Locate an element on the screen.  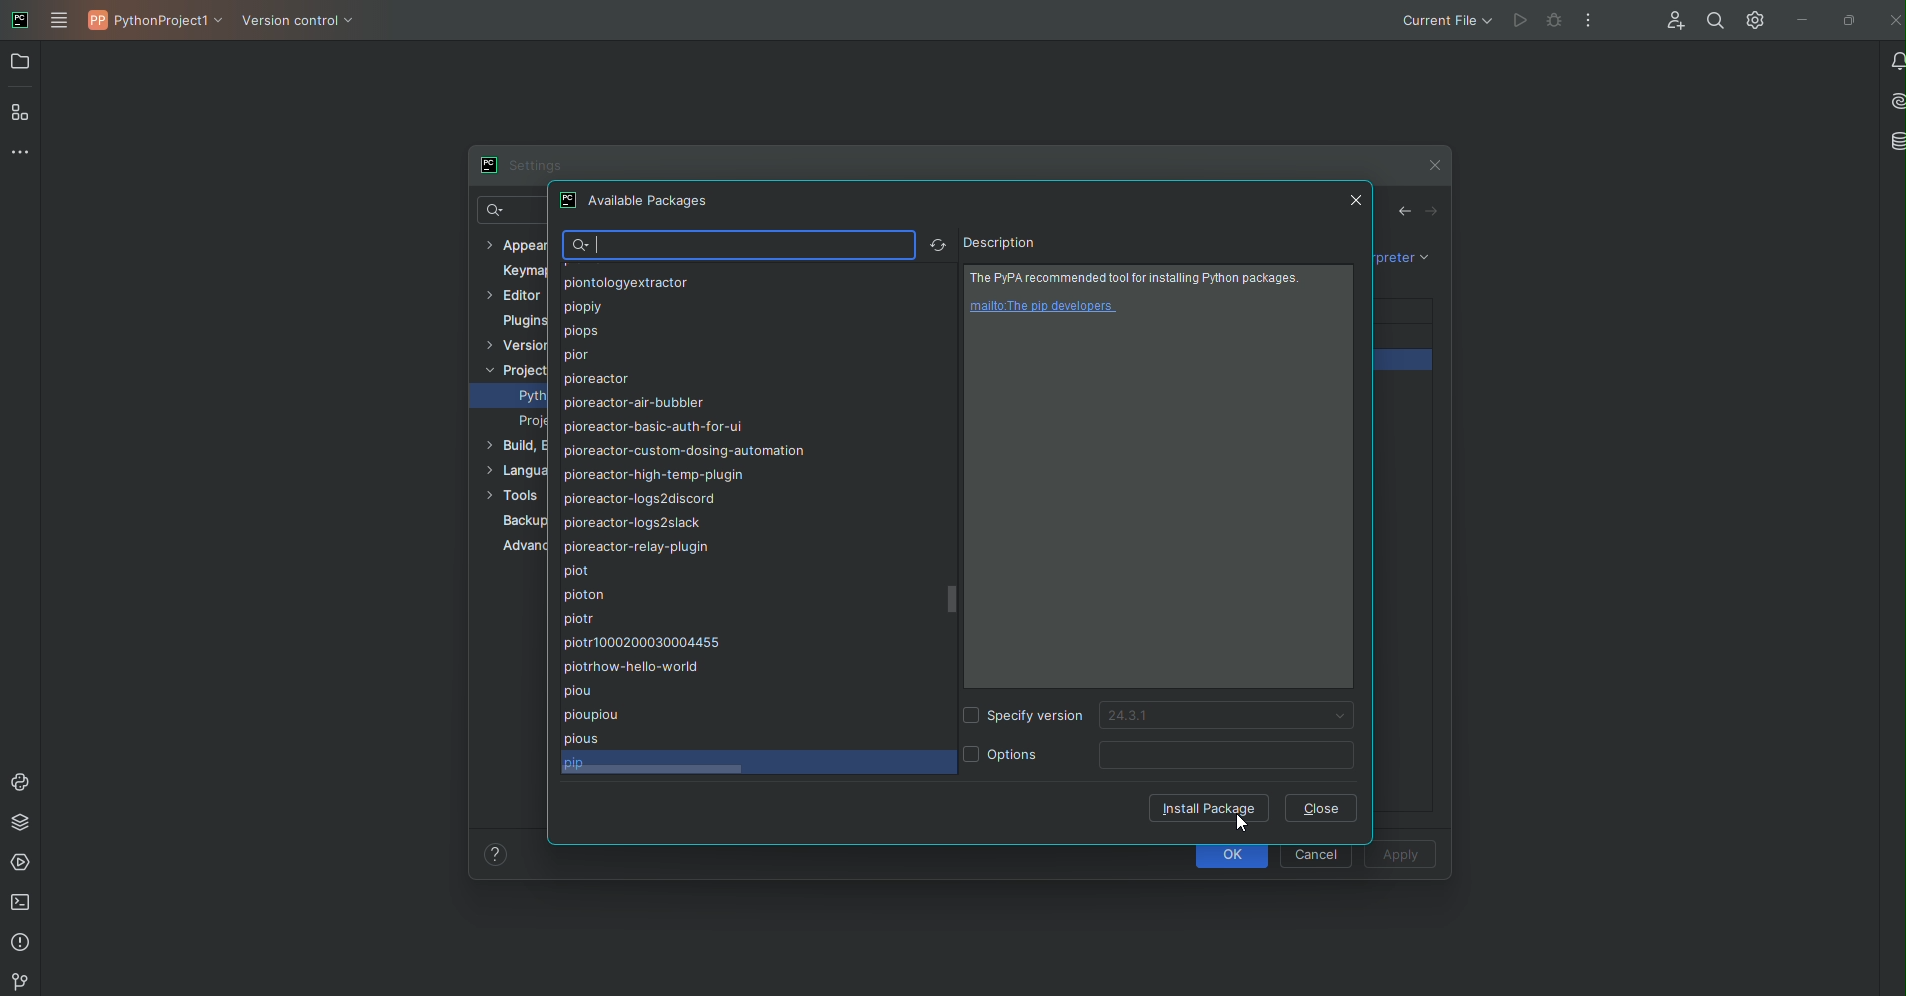
languages and Frameworks is located at coordinates (515, 469).